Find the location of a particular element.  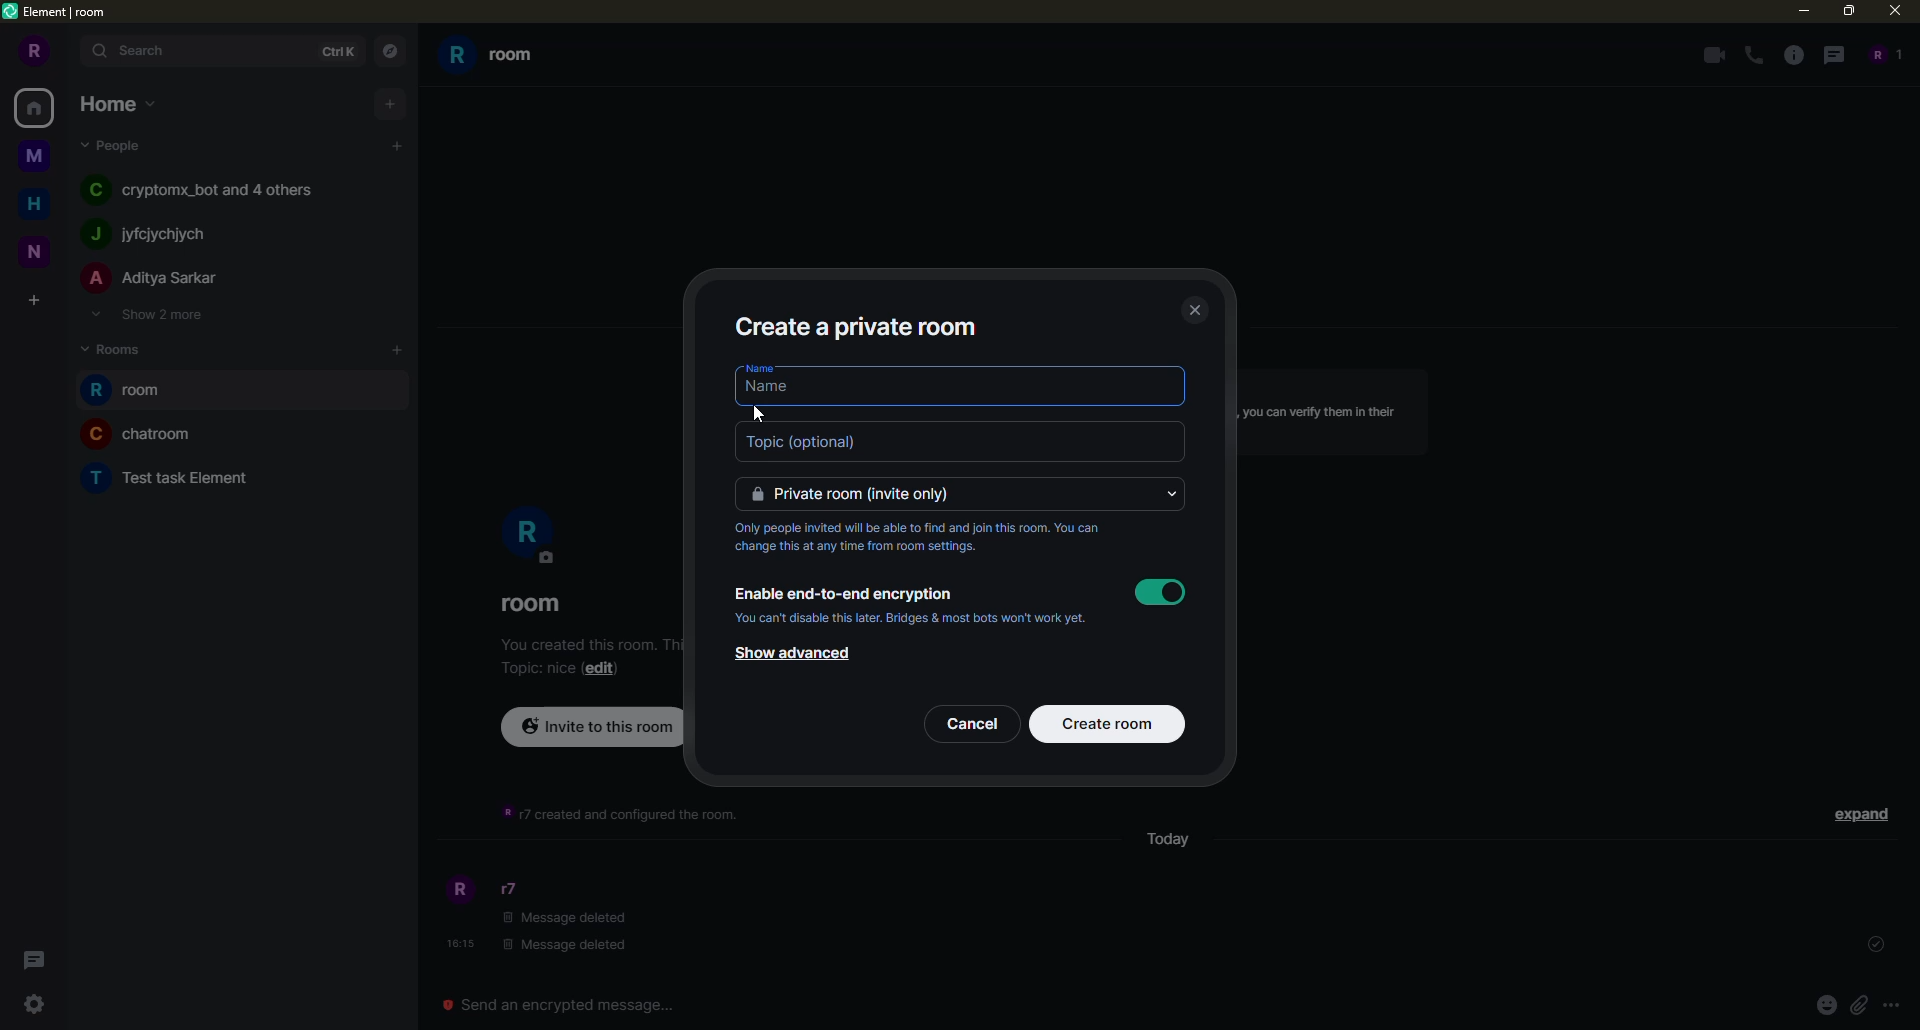

search is located at coordinates (140, 52).